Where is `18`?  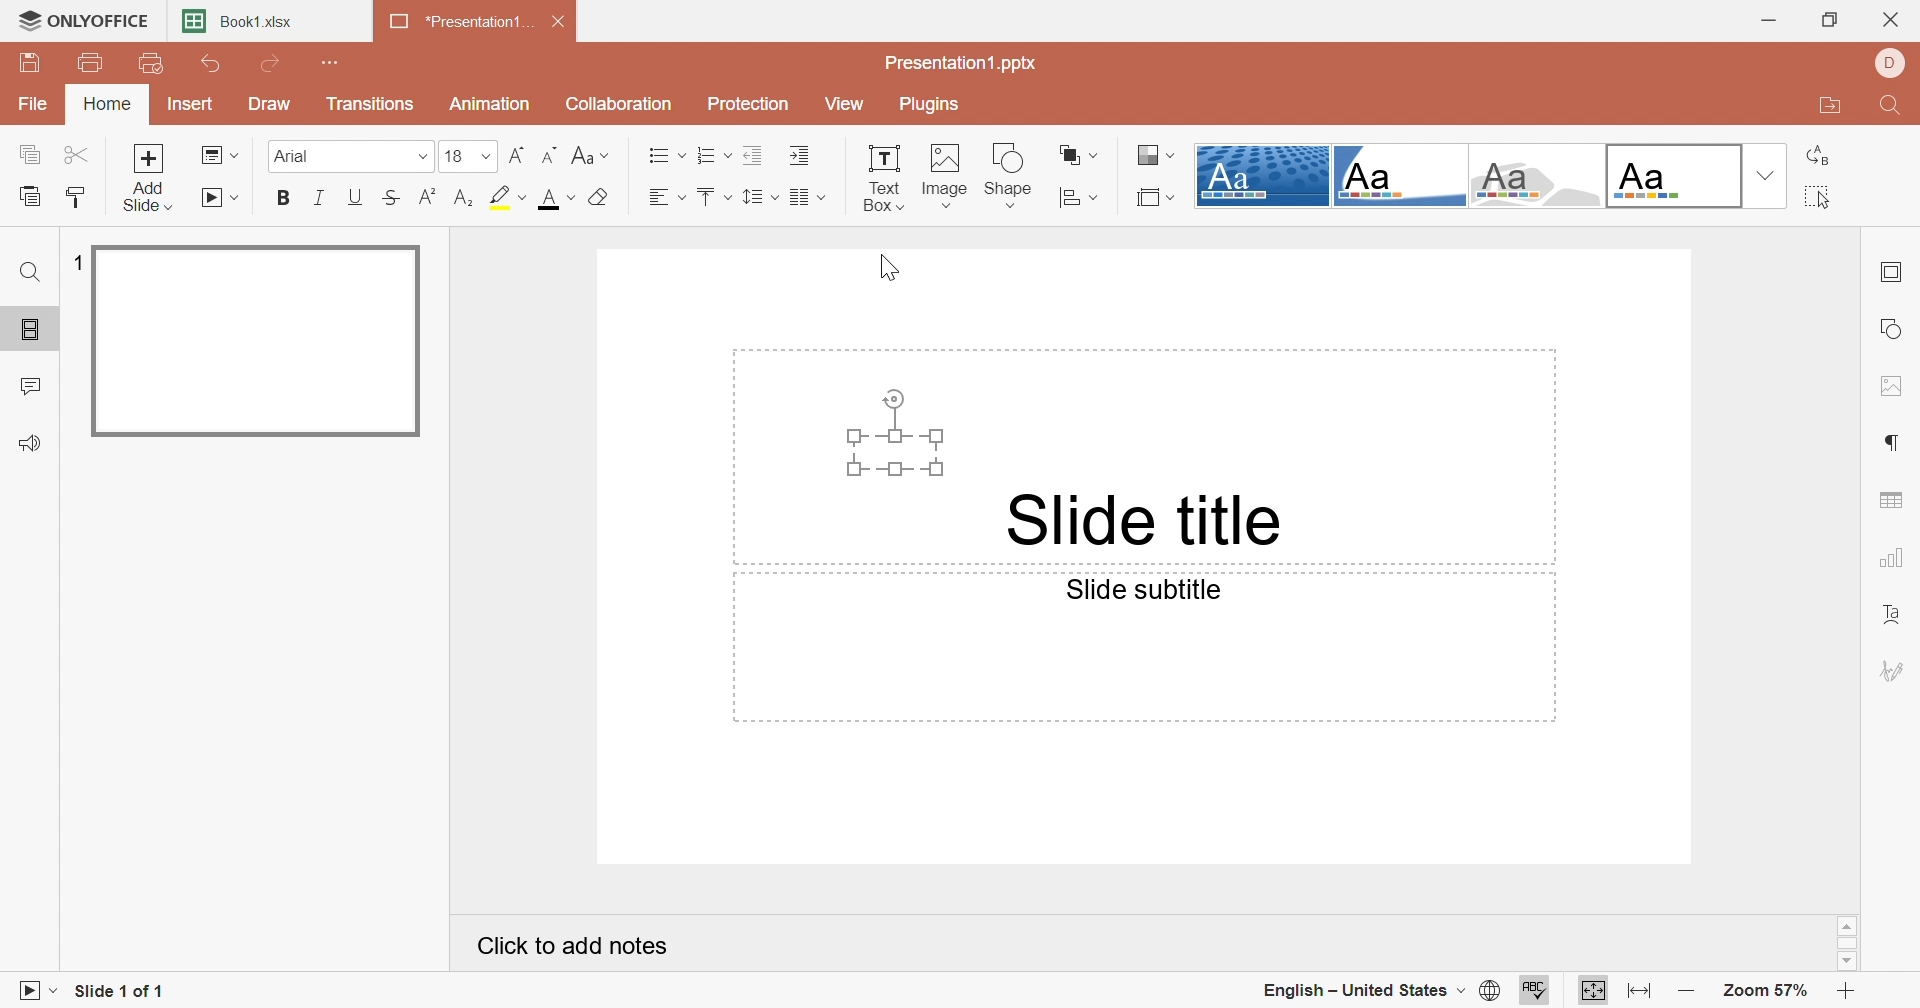
18 is located at coordinates (468, 156).